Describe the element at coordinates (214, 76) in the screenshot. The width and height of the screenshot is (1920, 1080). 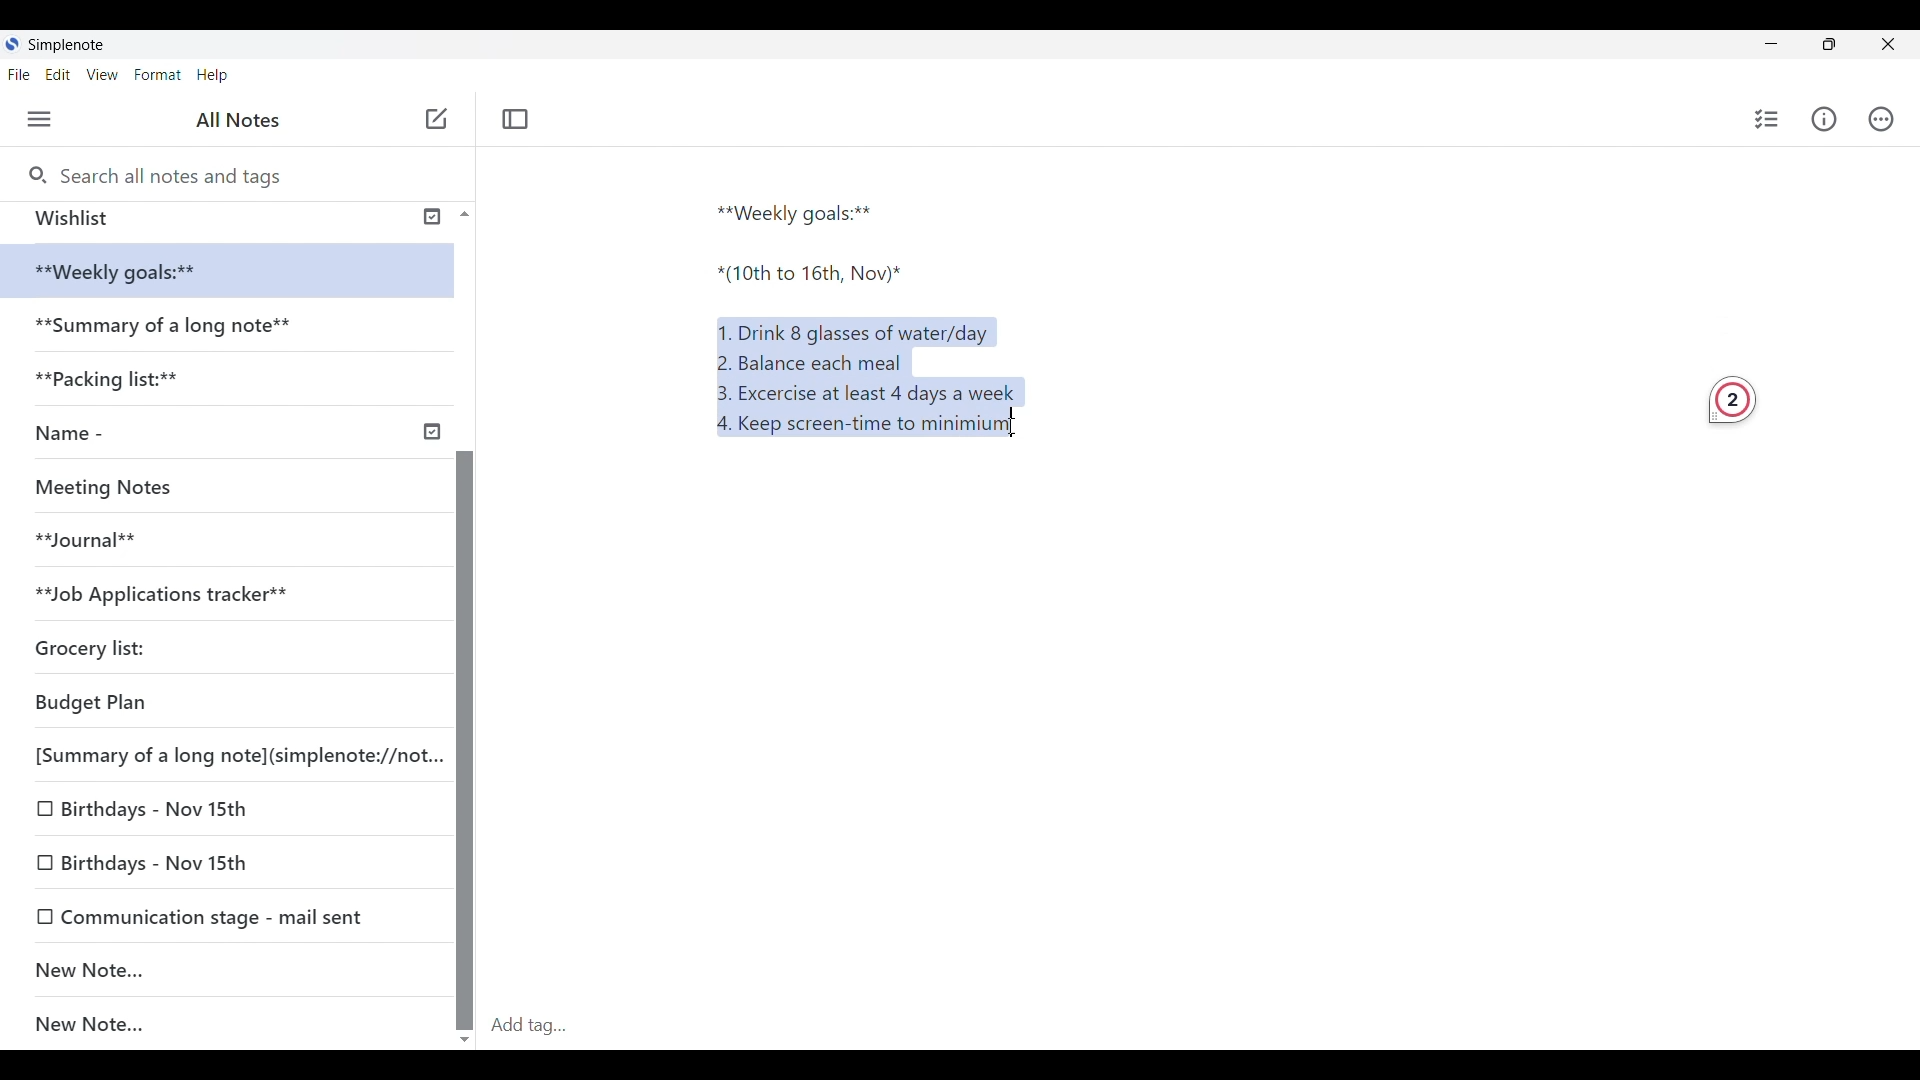
I see `Help` at that location.